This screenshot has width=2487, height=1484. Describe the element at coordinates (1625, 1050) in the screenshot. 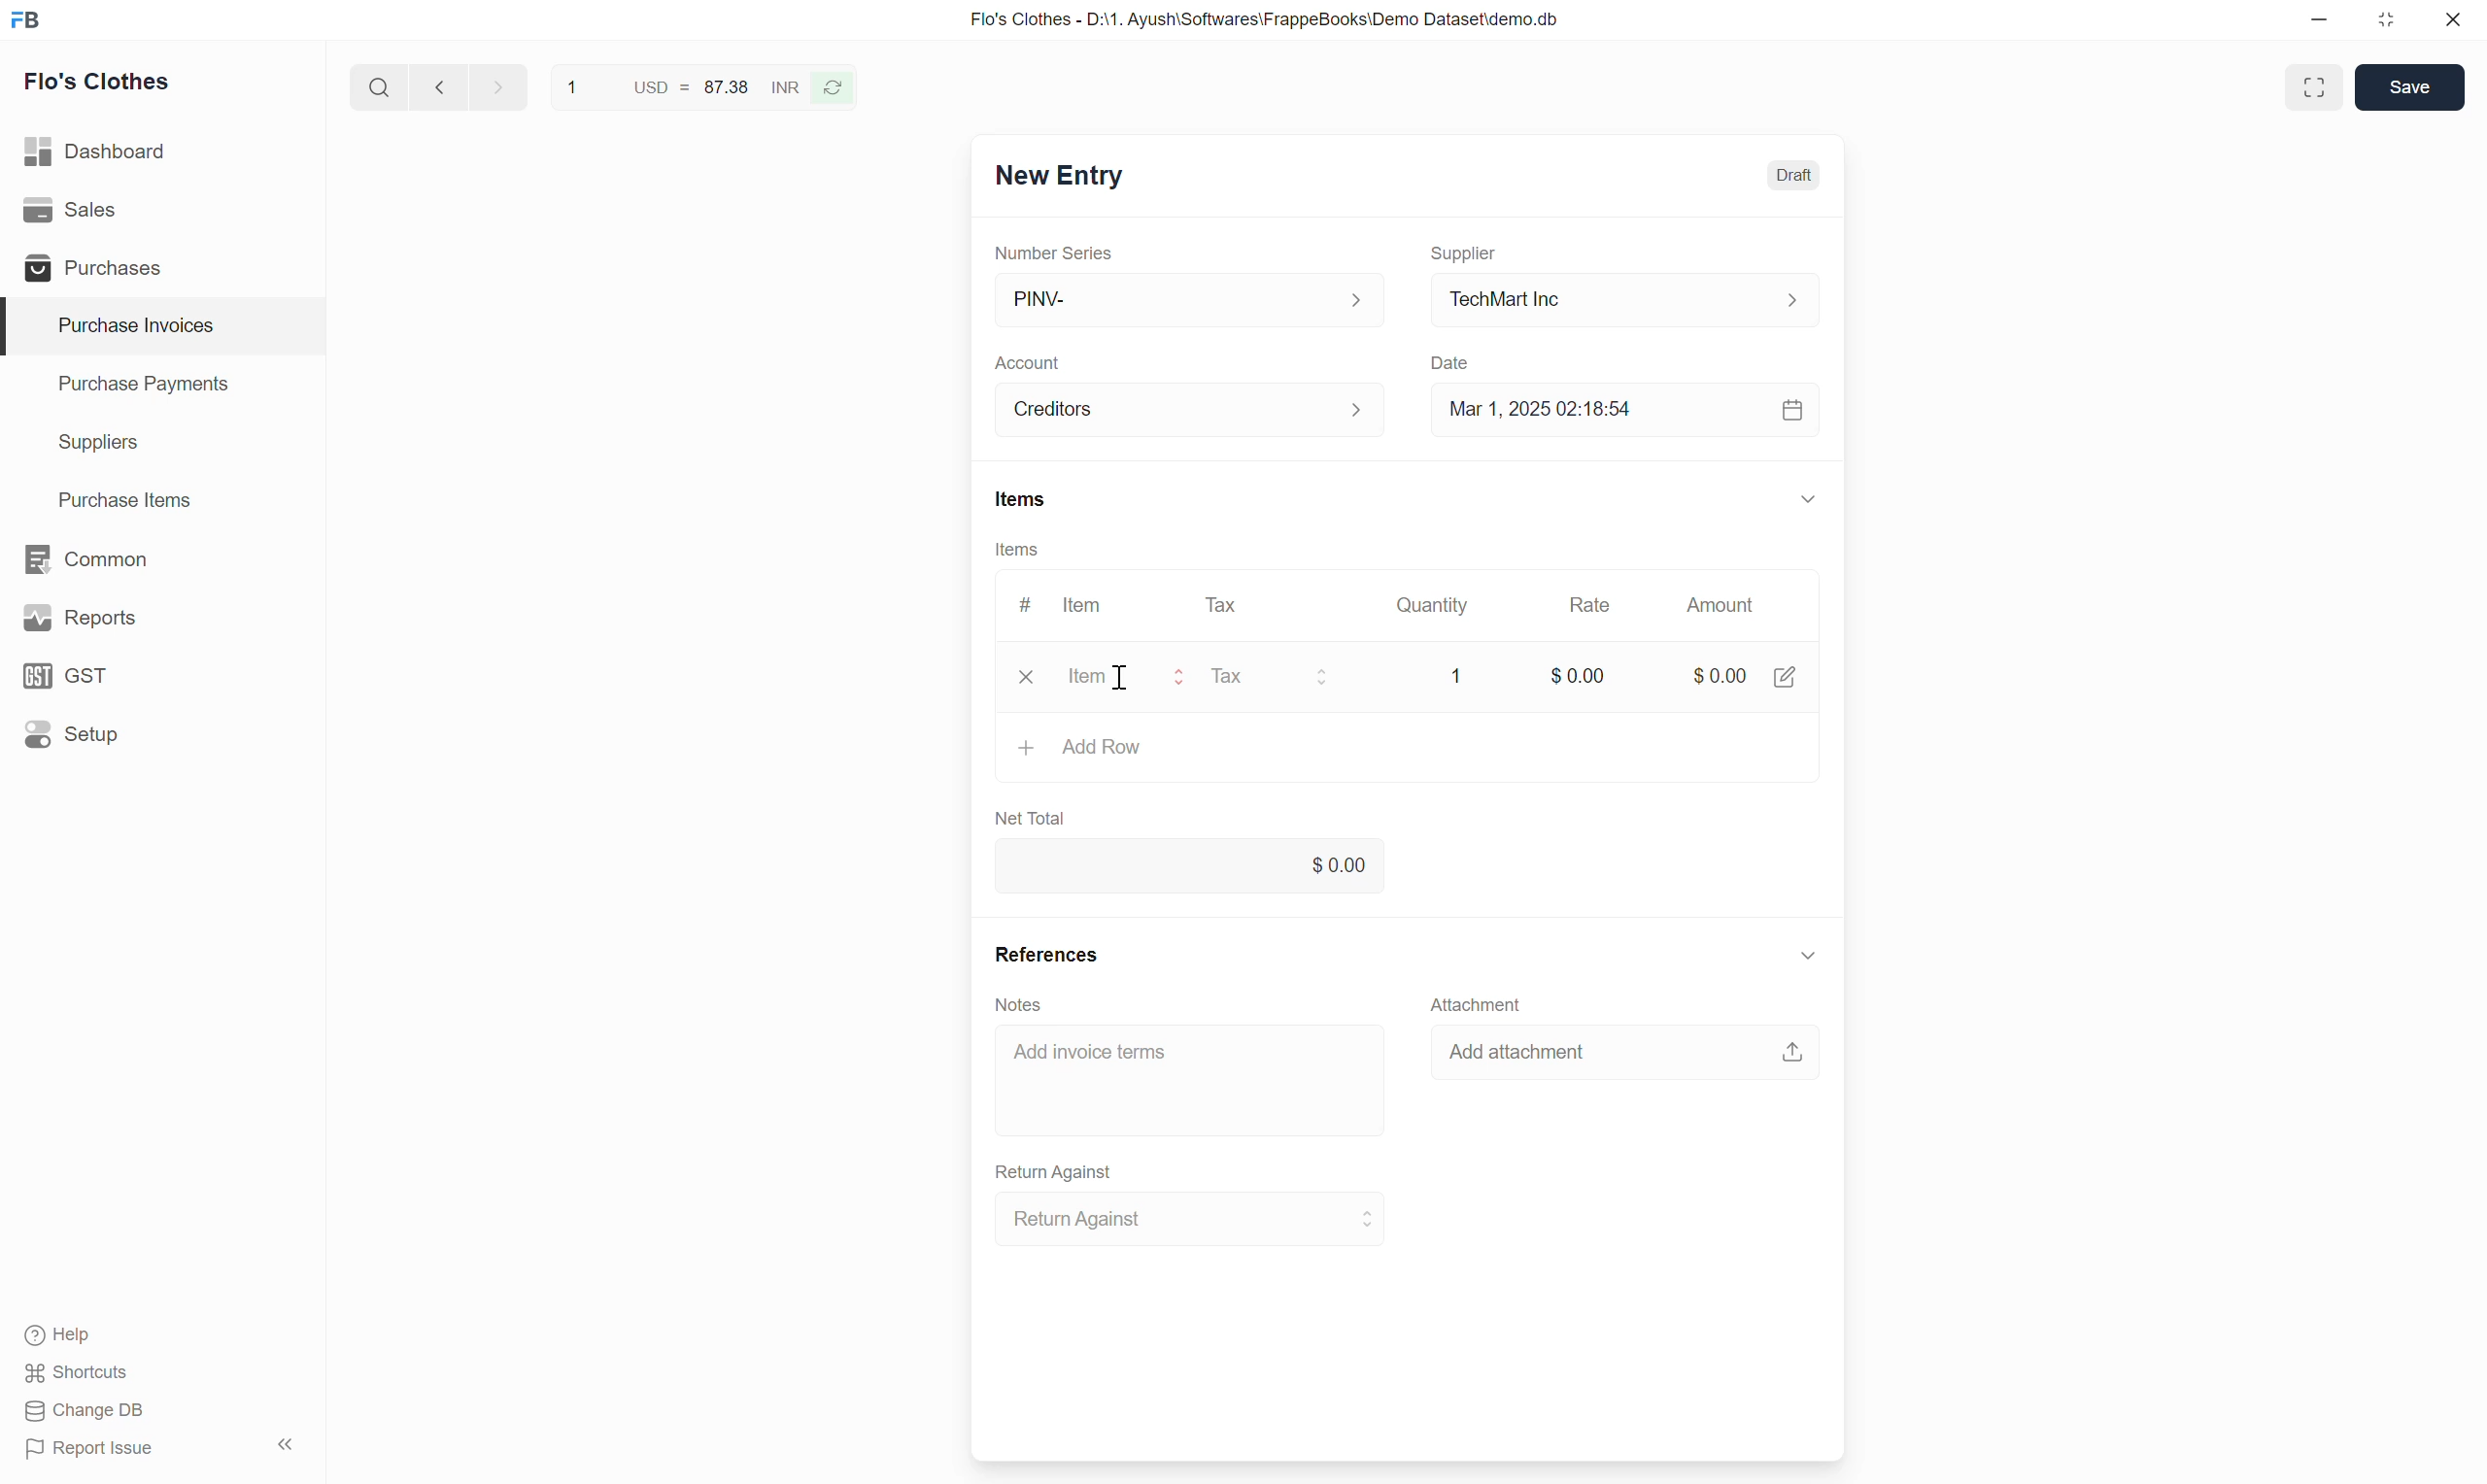

I see `Add attachment` at that location.